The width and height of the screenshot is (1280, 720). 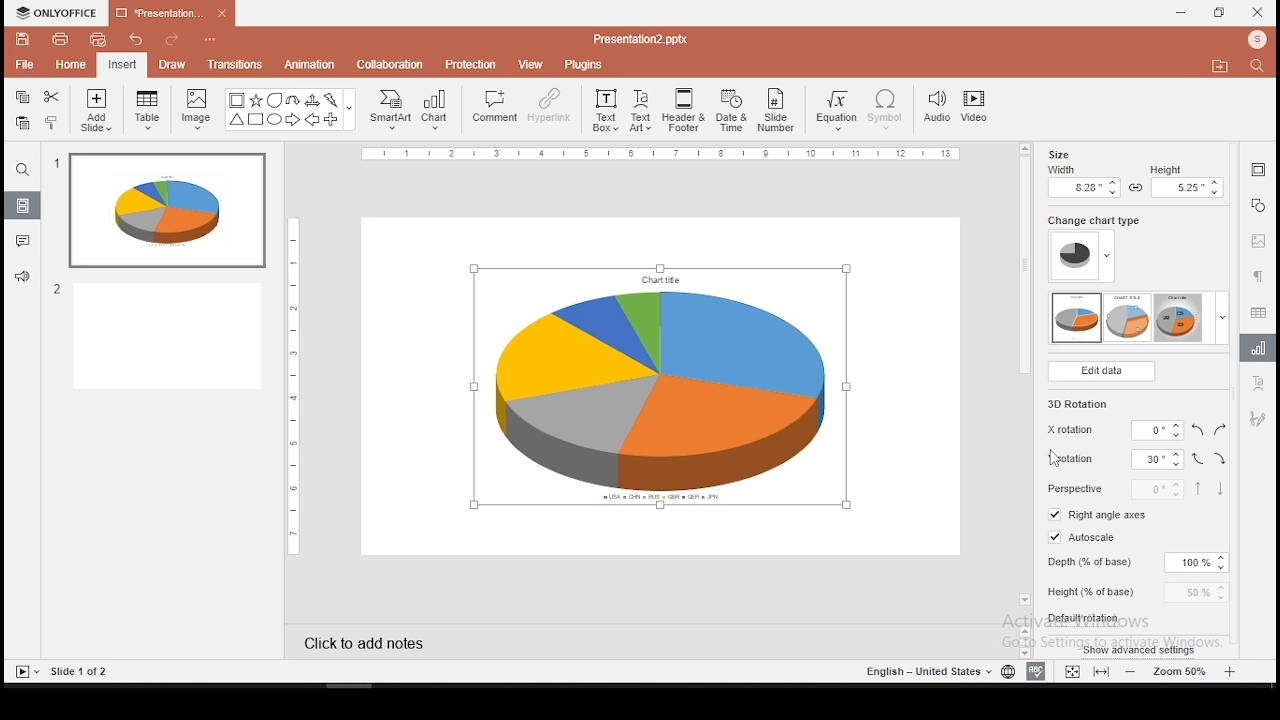 What do you see at coordinates (59, 12) in the screenshot?
I see `icon` at bounding box center [59, 12].